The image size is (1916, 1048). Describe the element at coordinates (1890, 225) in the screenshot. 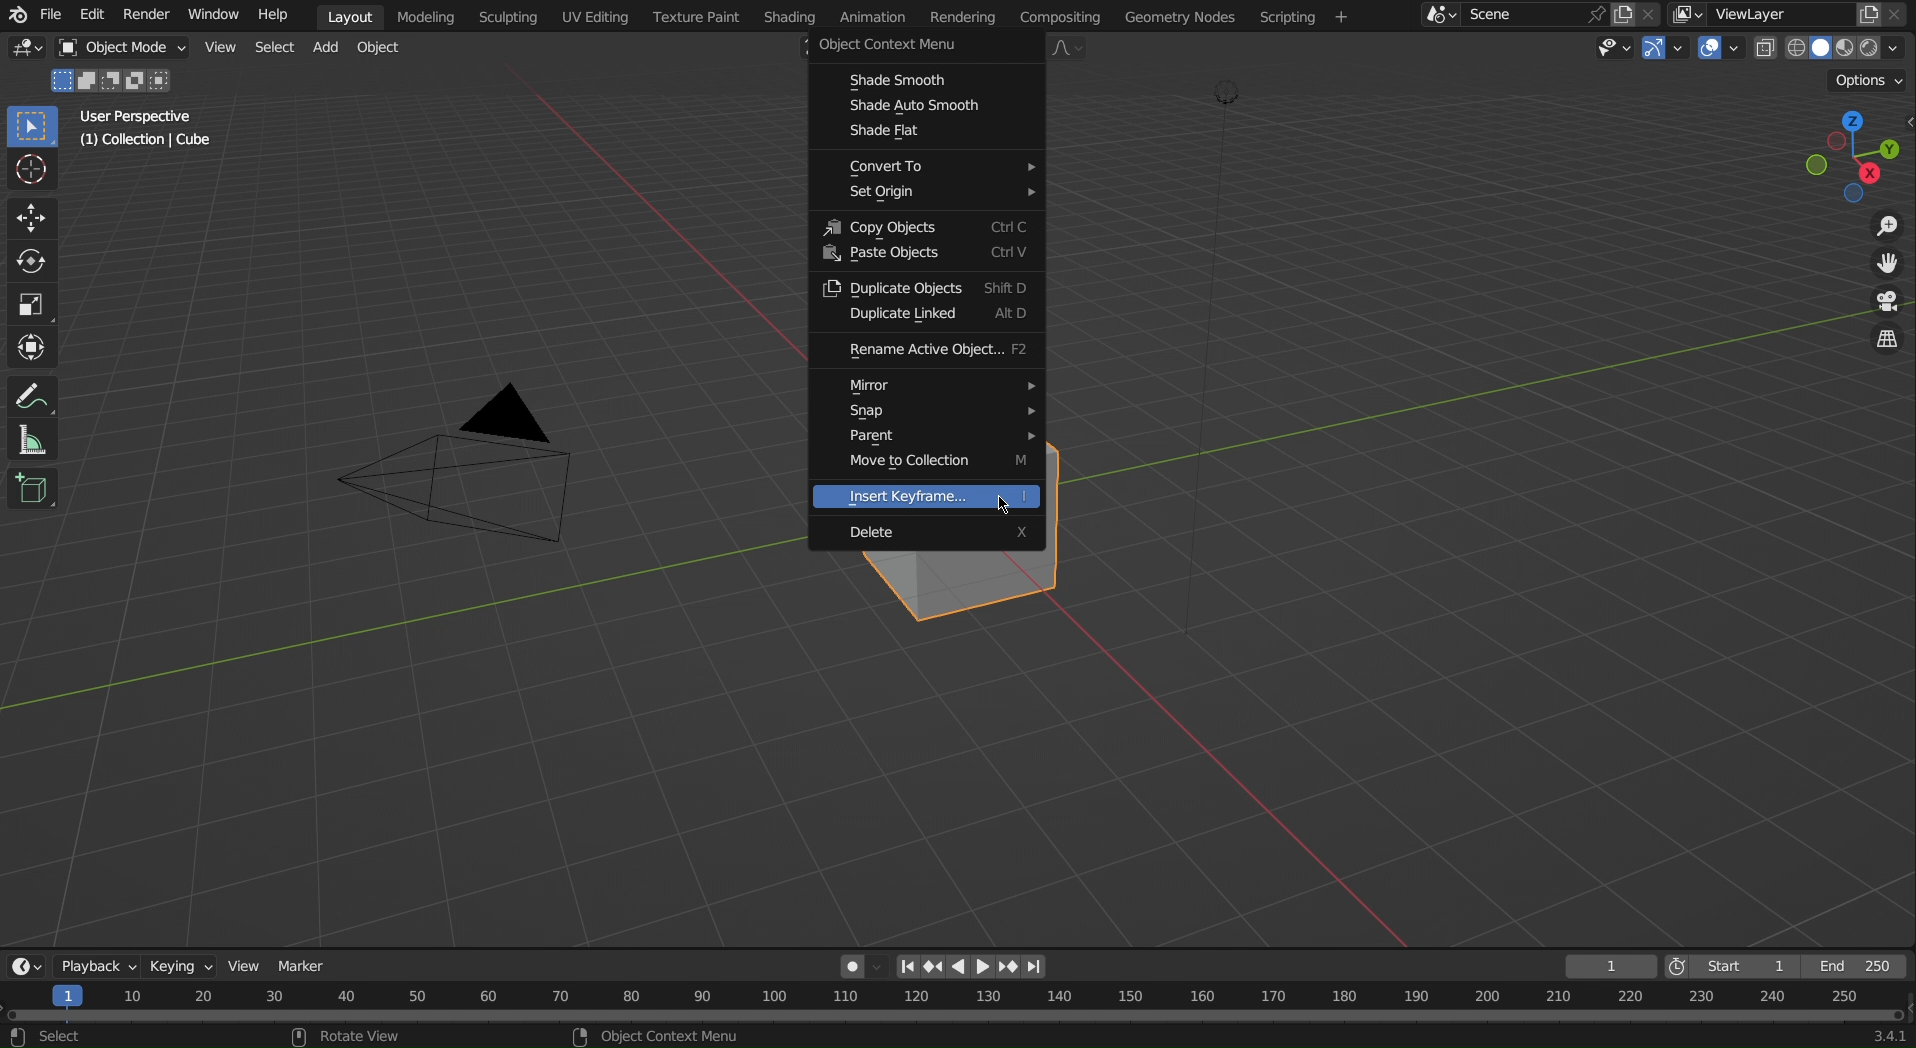

I see `Zoom ` at that location.